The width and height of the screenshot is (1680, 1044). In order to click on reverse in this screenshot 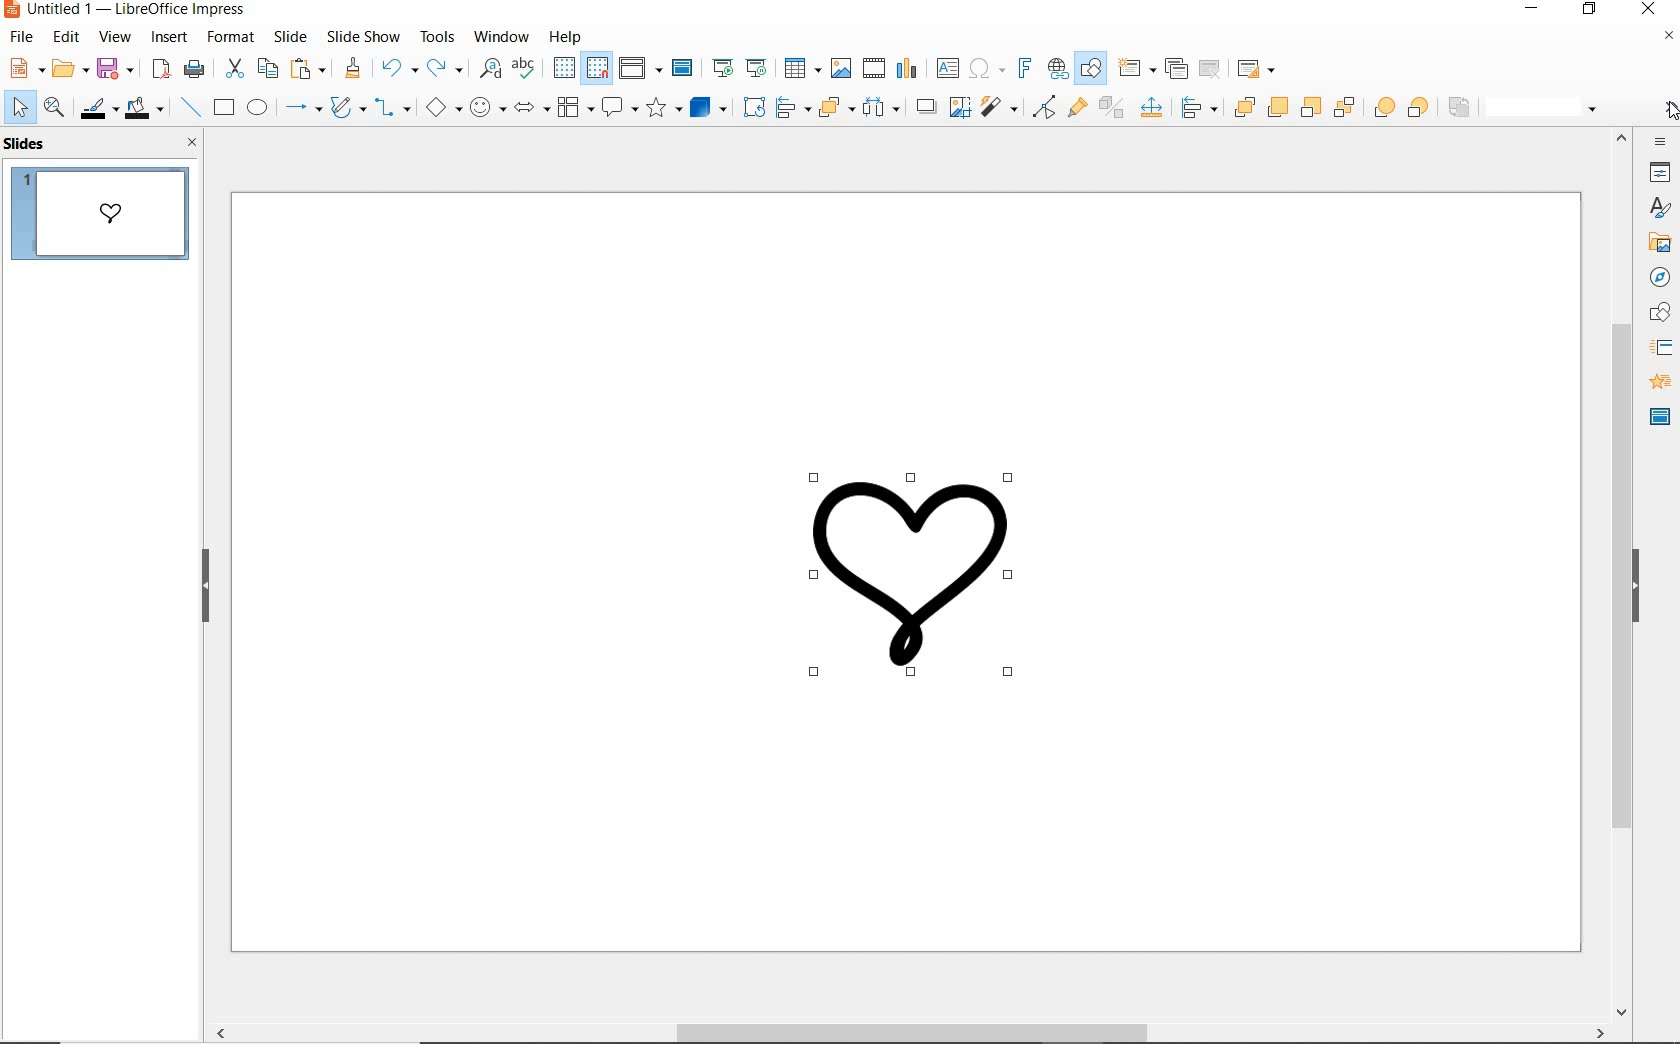, I will do `click(1460, 107)`.